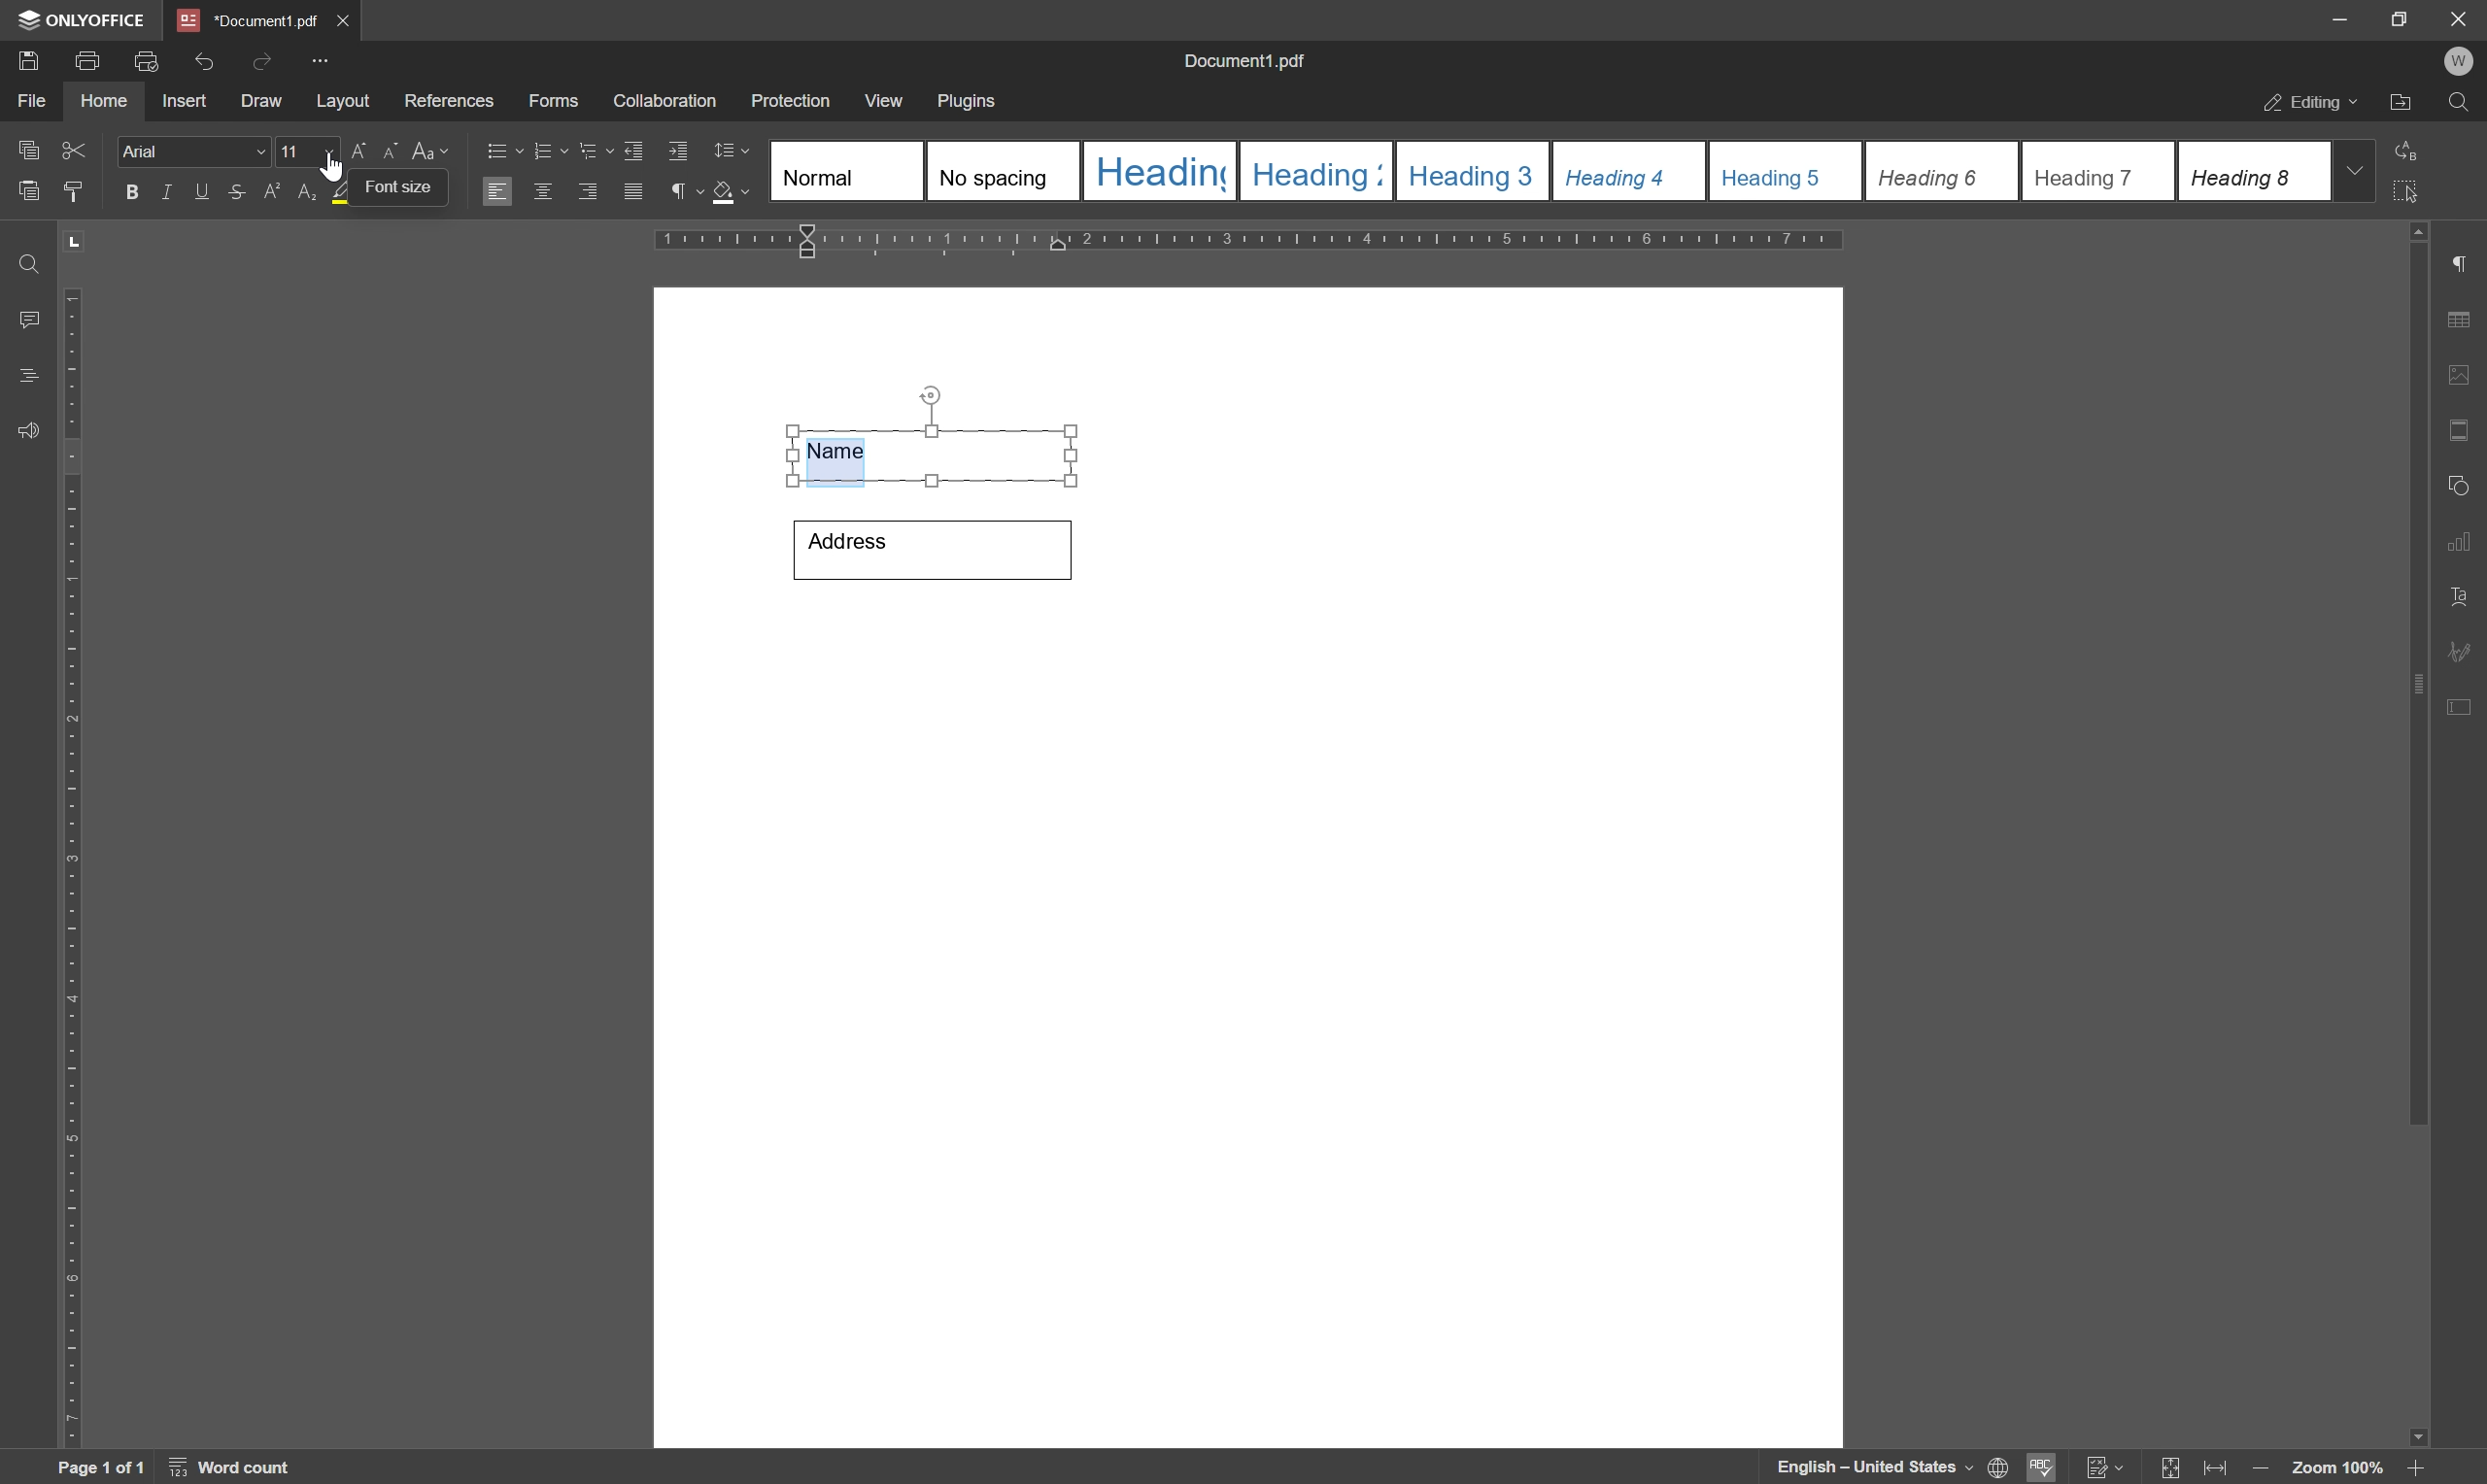 The image size is (2487, 1484). Describe the element at coordinates (2391, 18) in the screenshot. I see `restore down` at that location.